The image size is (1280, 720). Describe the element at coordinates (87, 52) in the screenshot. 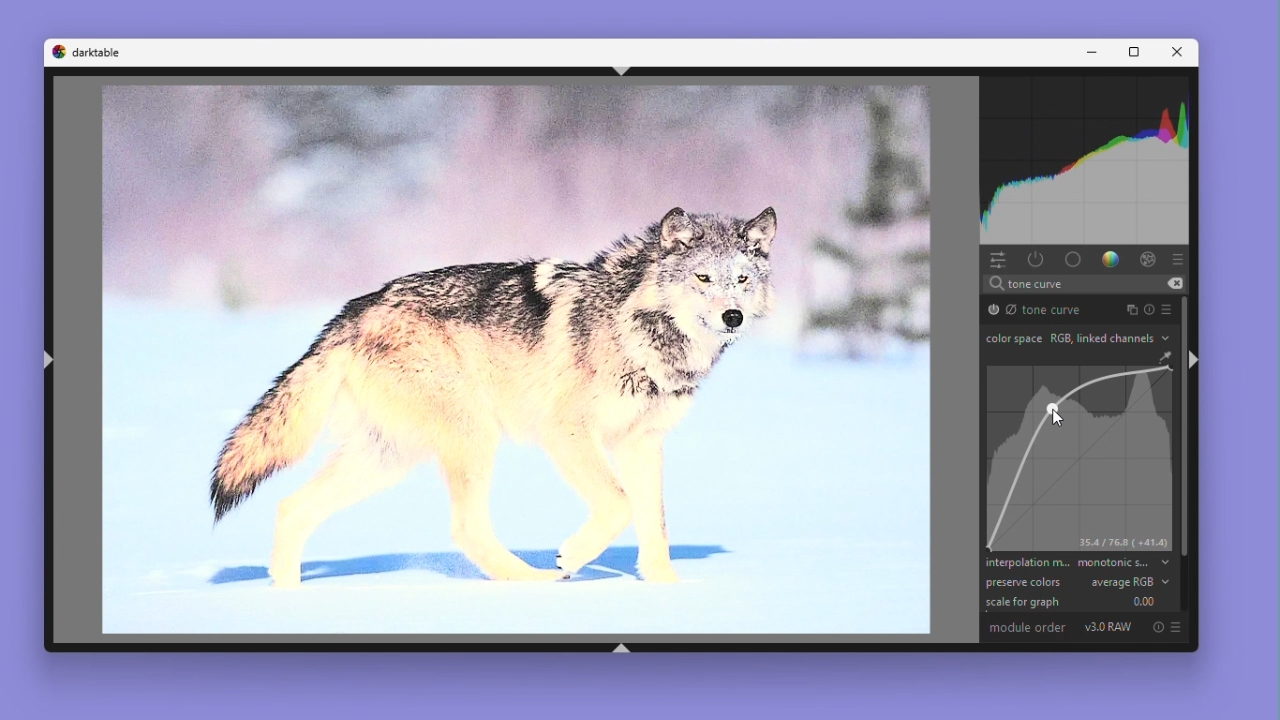

I see `Dark table logo` at that location.